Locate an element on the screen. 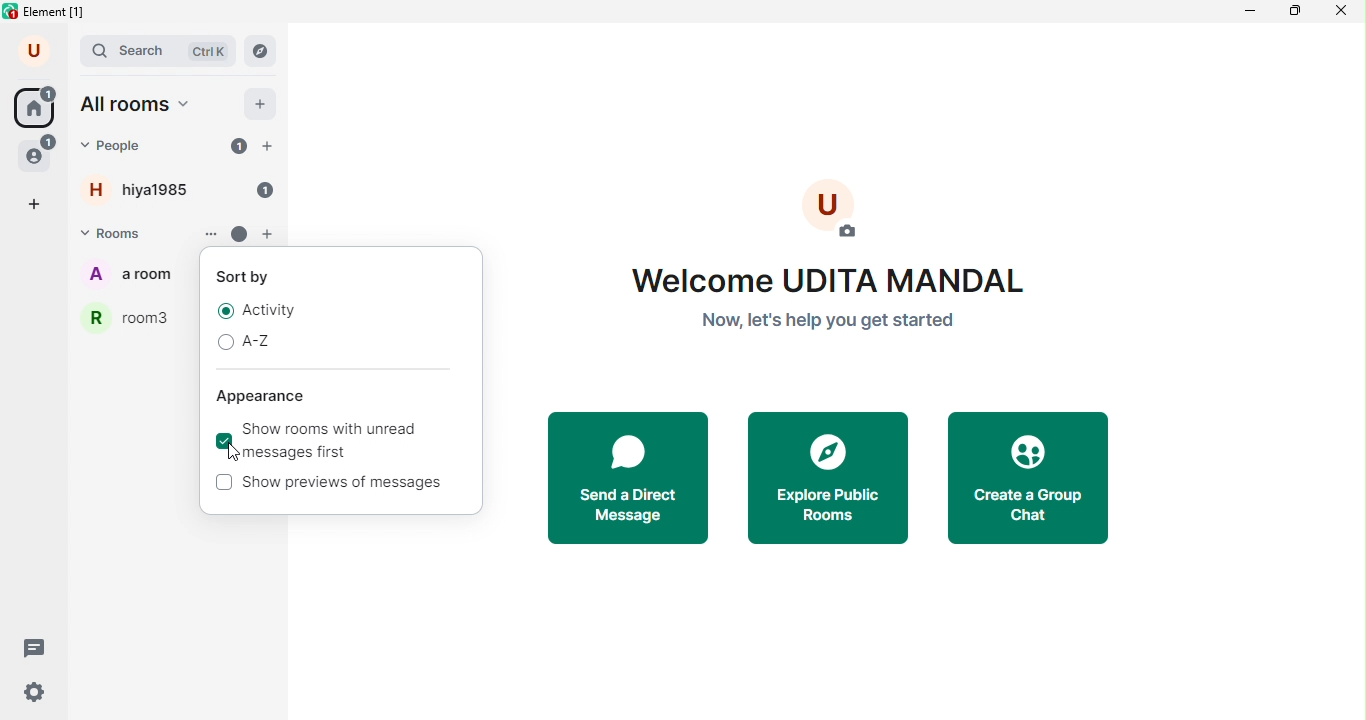 This screenshot has height=720, width=1366. room3 is located at coordinates (131, 317).